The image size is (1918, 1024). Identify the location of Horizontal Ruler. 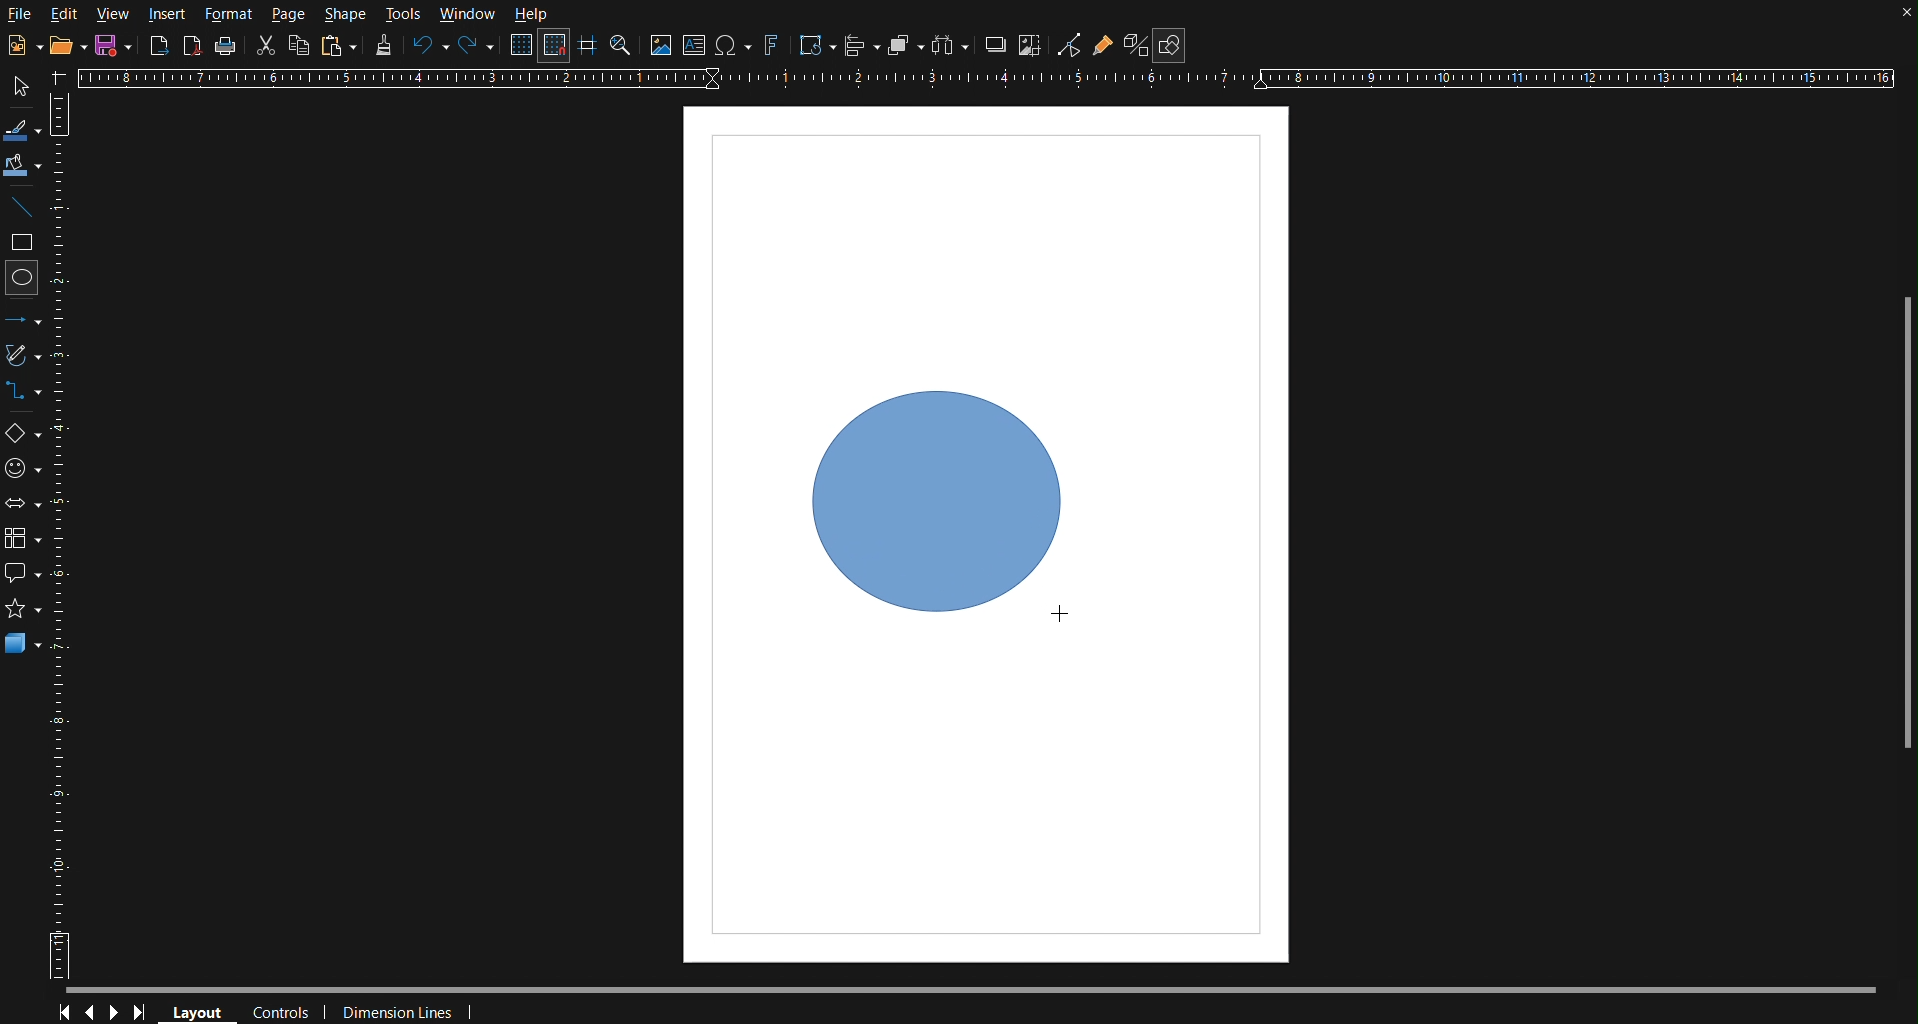
(995, 79).